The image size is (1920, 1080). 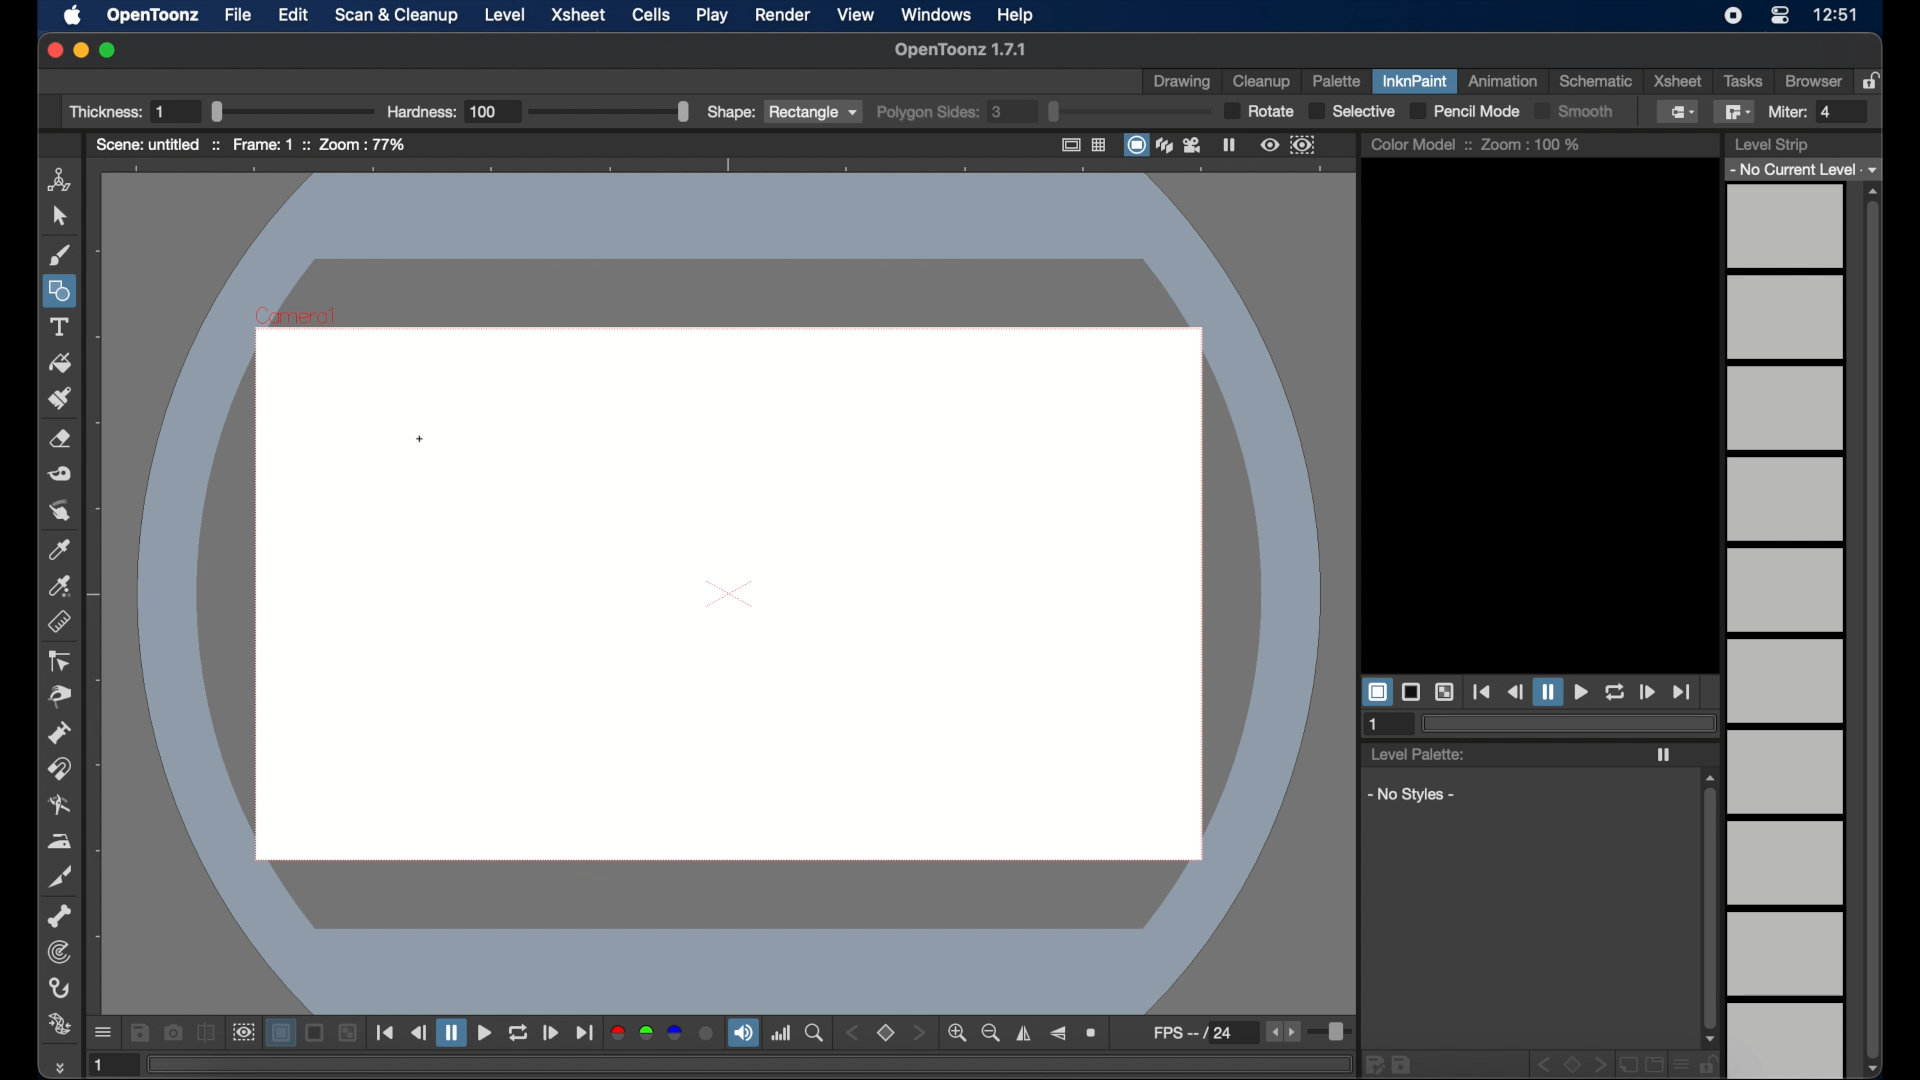 I want to click on brush tool, so click(x=60, y=256).